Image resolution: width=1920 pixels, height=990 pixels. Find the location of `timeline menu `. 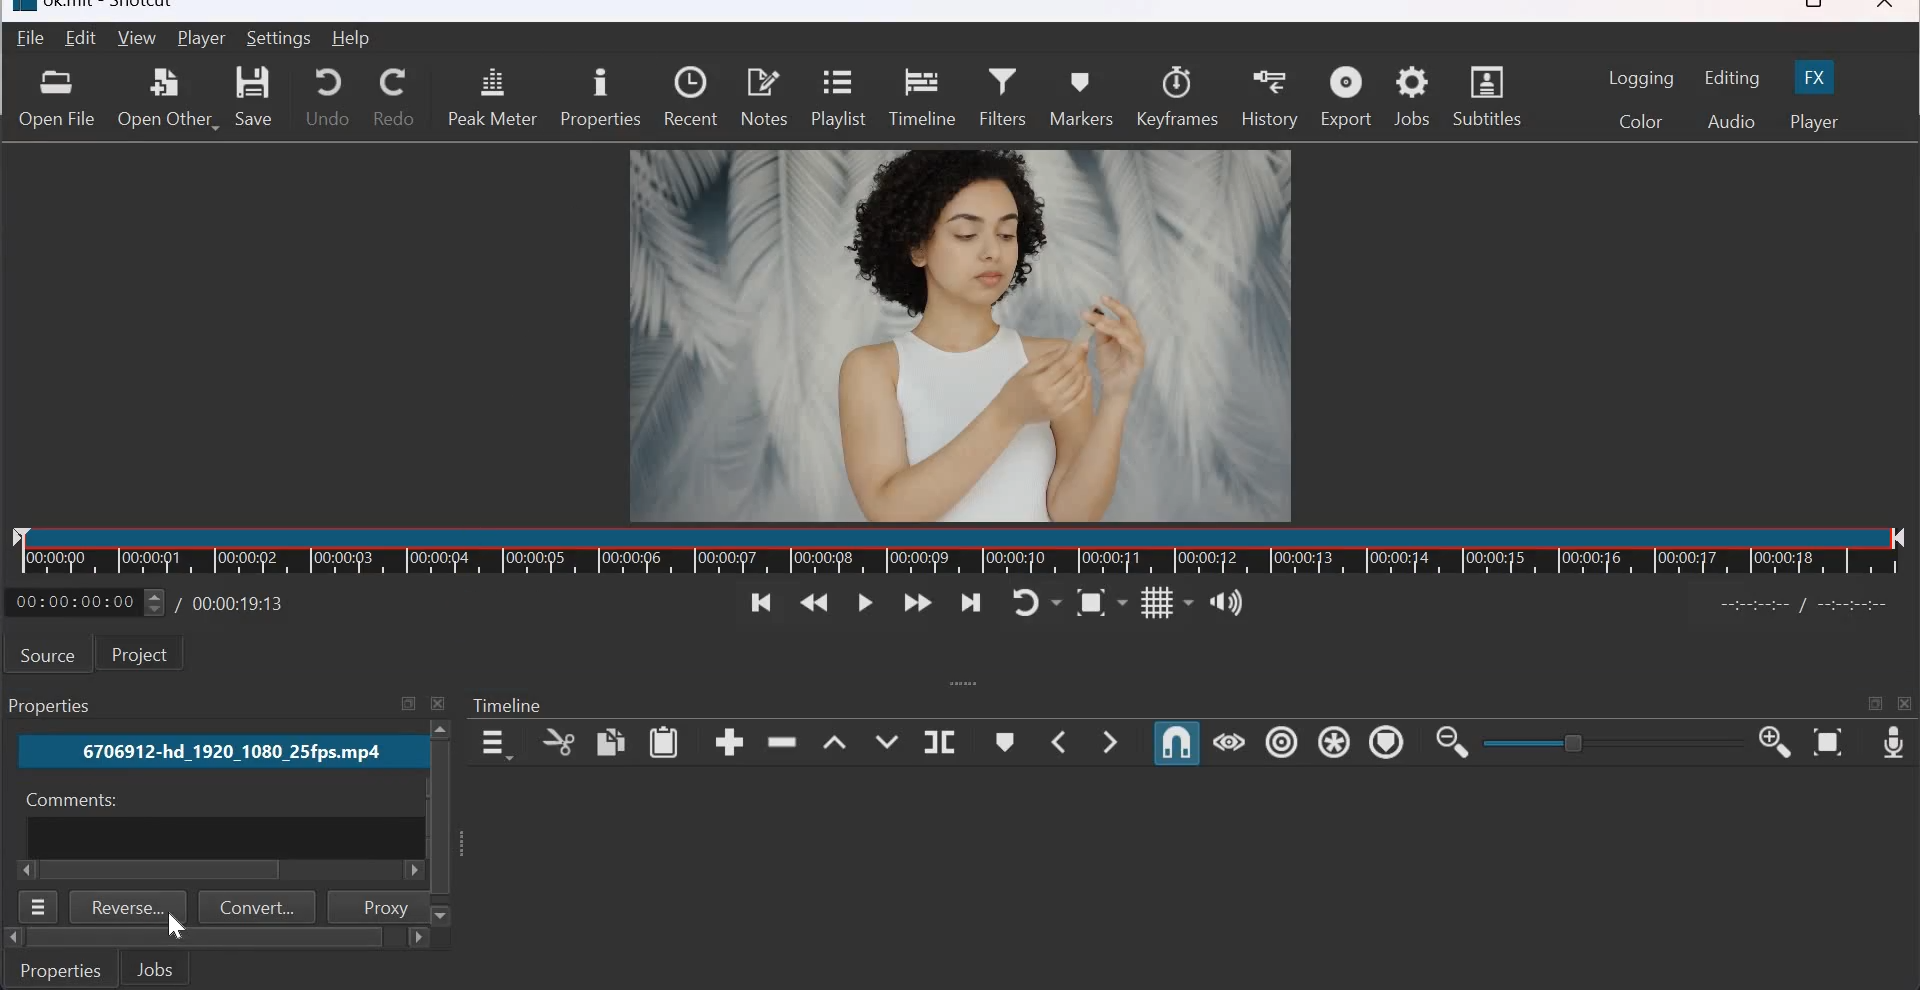

timeline menu  is located at coordinates (494, 743).